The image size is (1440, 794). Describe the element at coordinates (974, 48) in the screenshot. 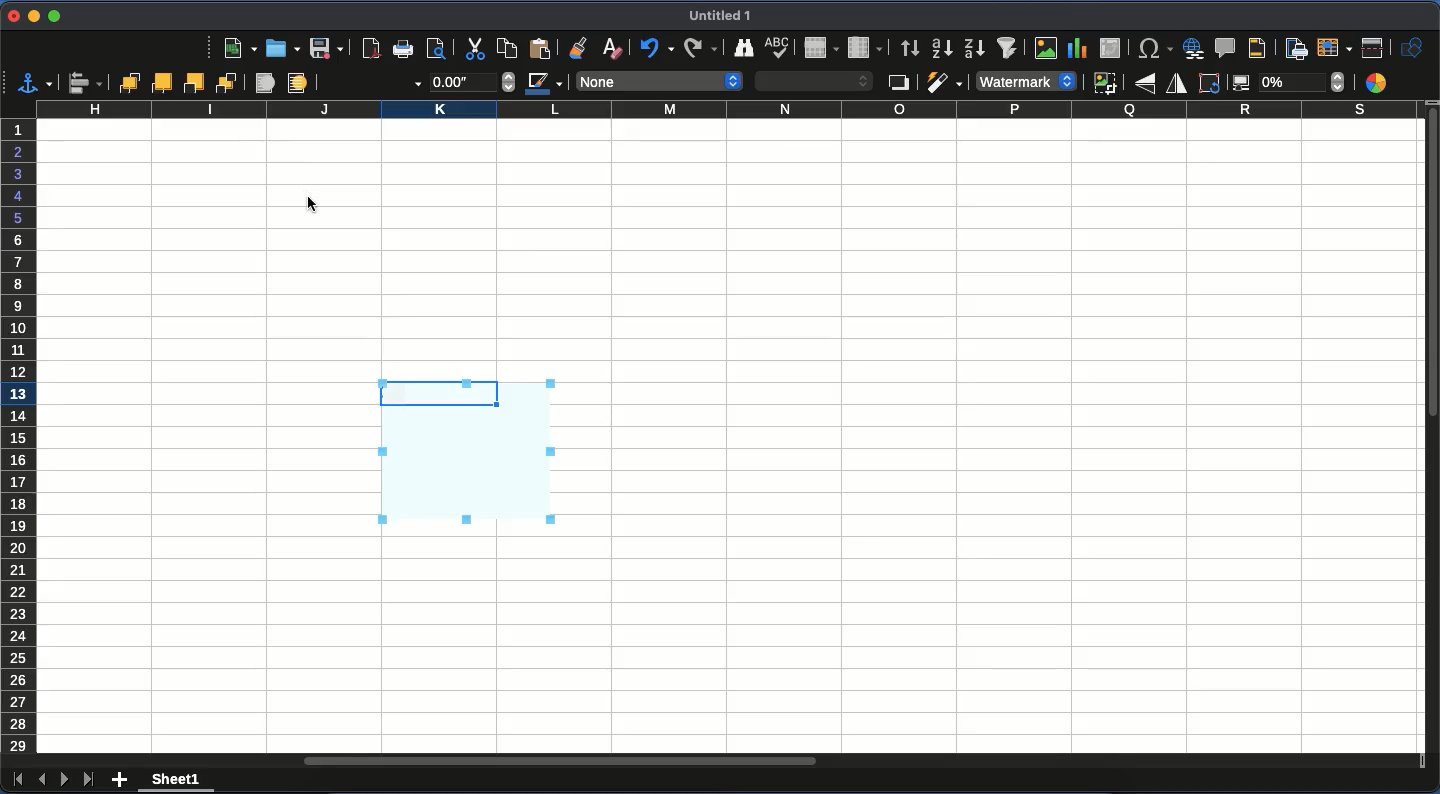

I see `descending` at that location.